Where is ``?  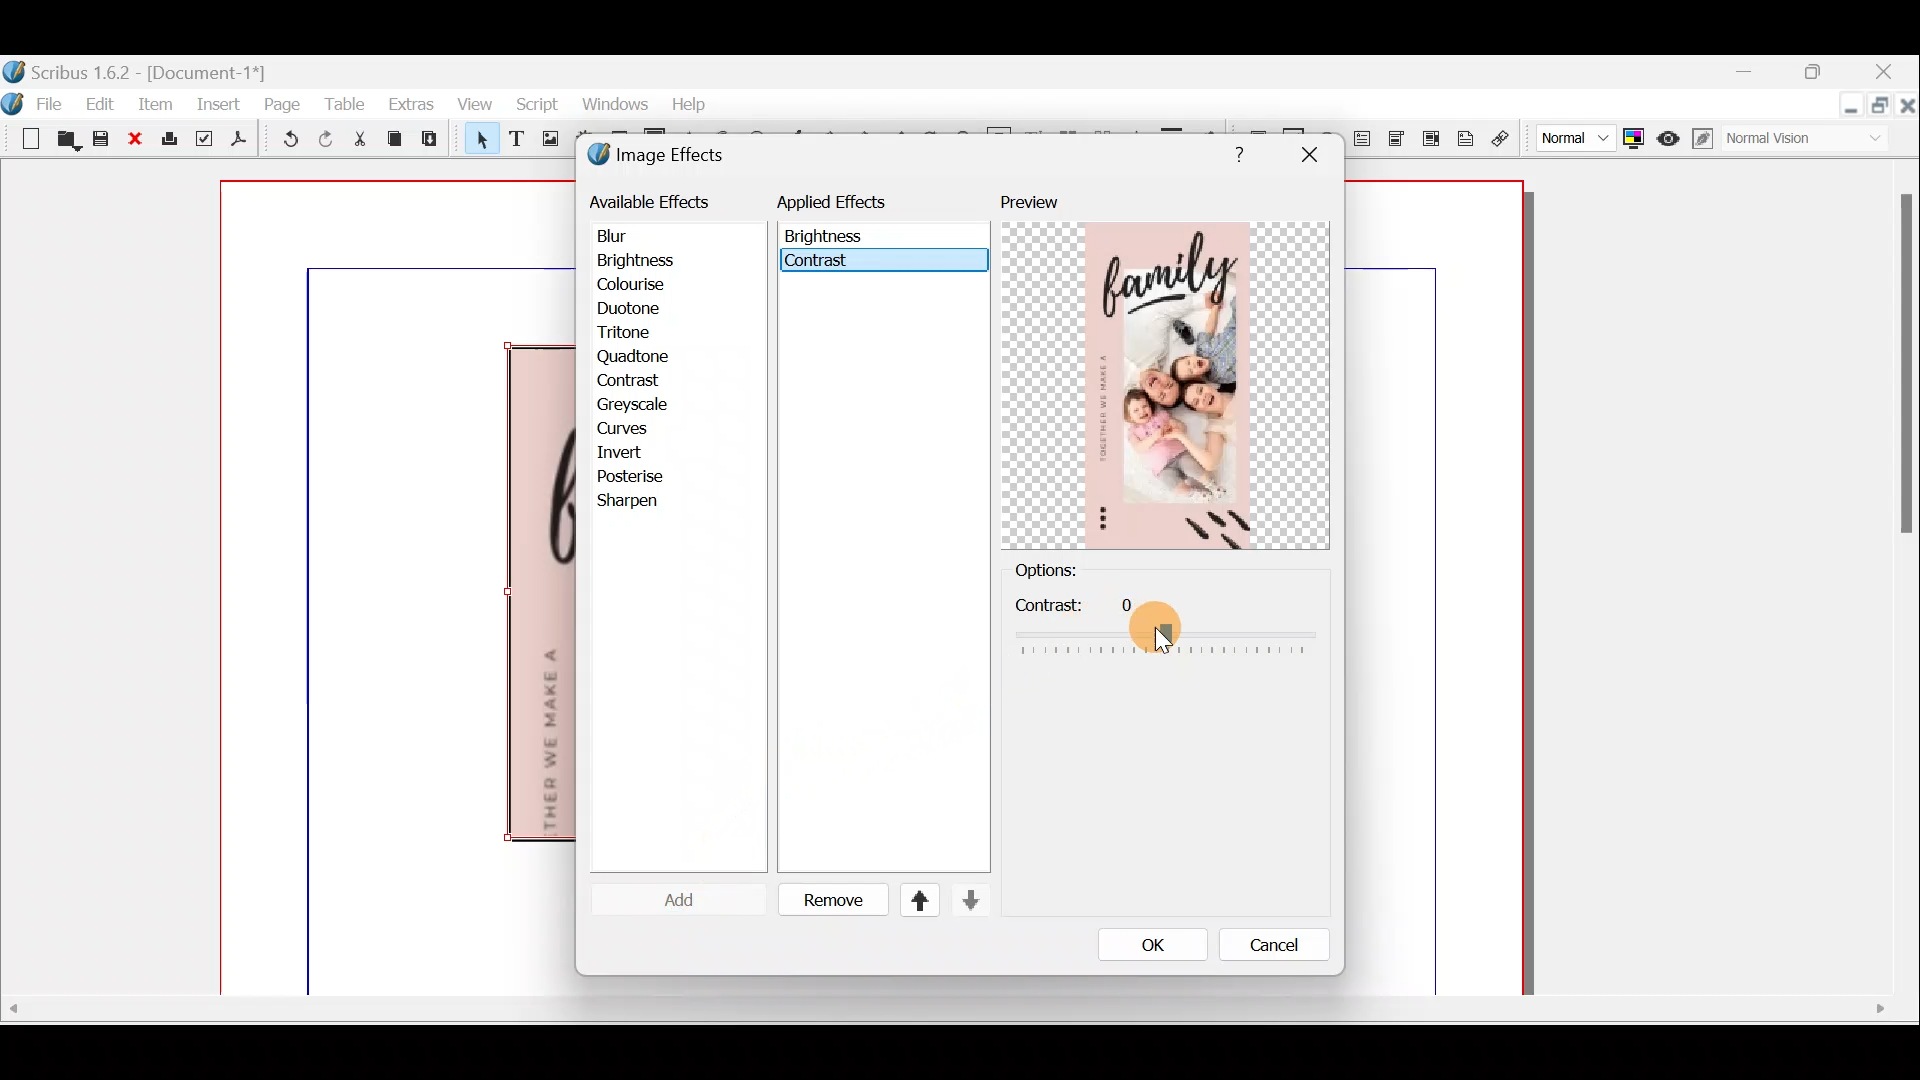
 is located at coordinates (1902, 373).